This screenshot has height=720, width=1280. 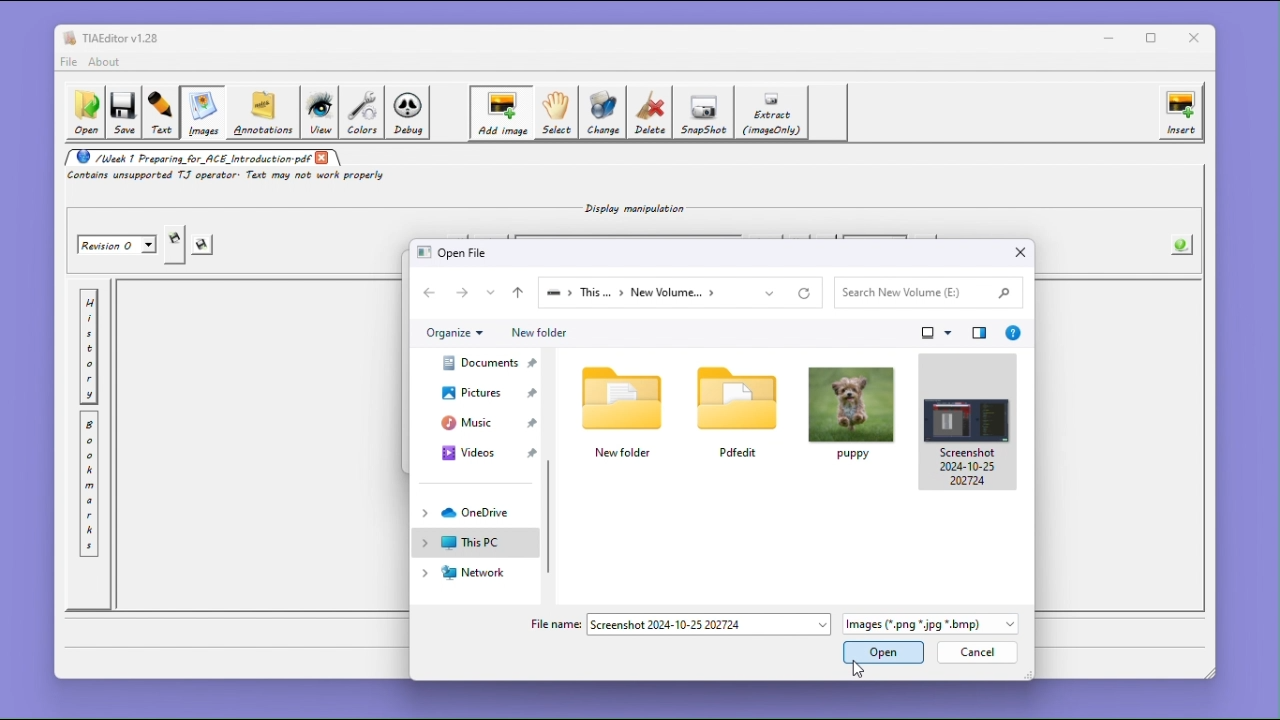 I want to click on Images, so click(x=201, y=113).